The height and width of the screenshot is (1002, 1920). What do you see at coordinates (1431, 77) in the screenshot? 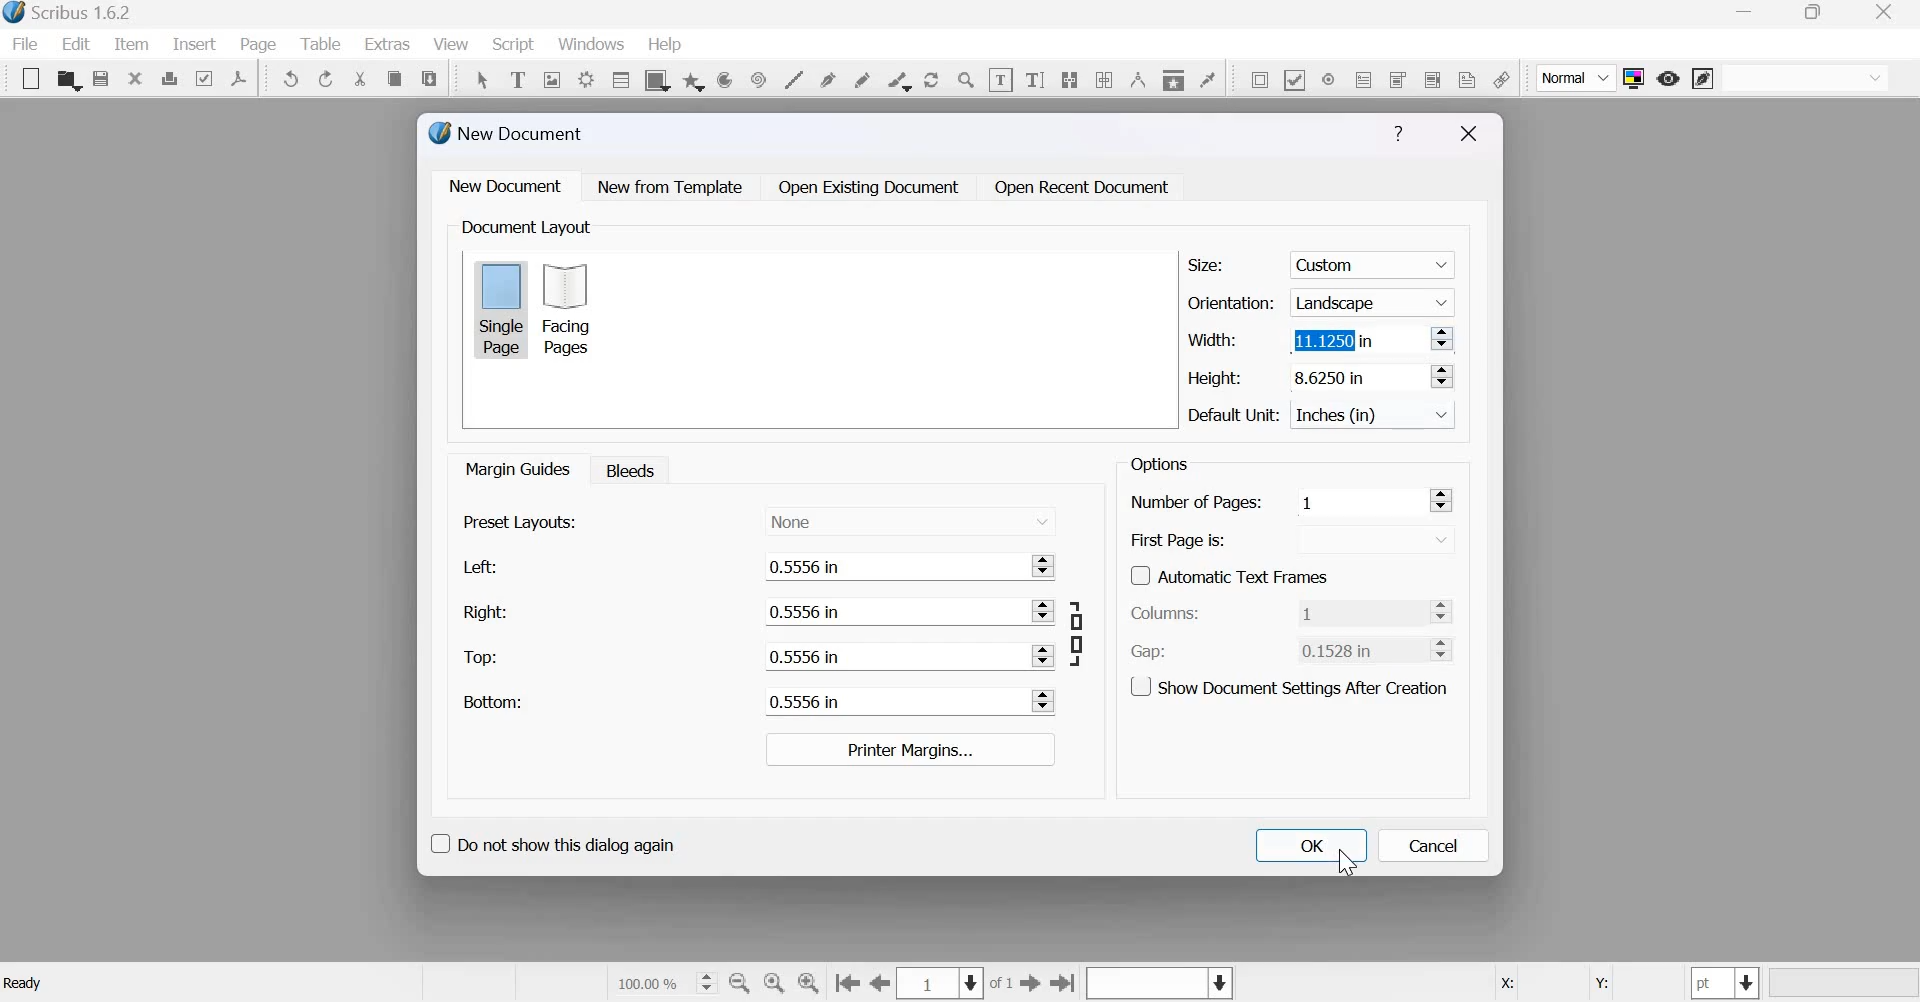
I see `PDF list box` at bounding box center [1431, 77].